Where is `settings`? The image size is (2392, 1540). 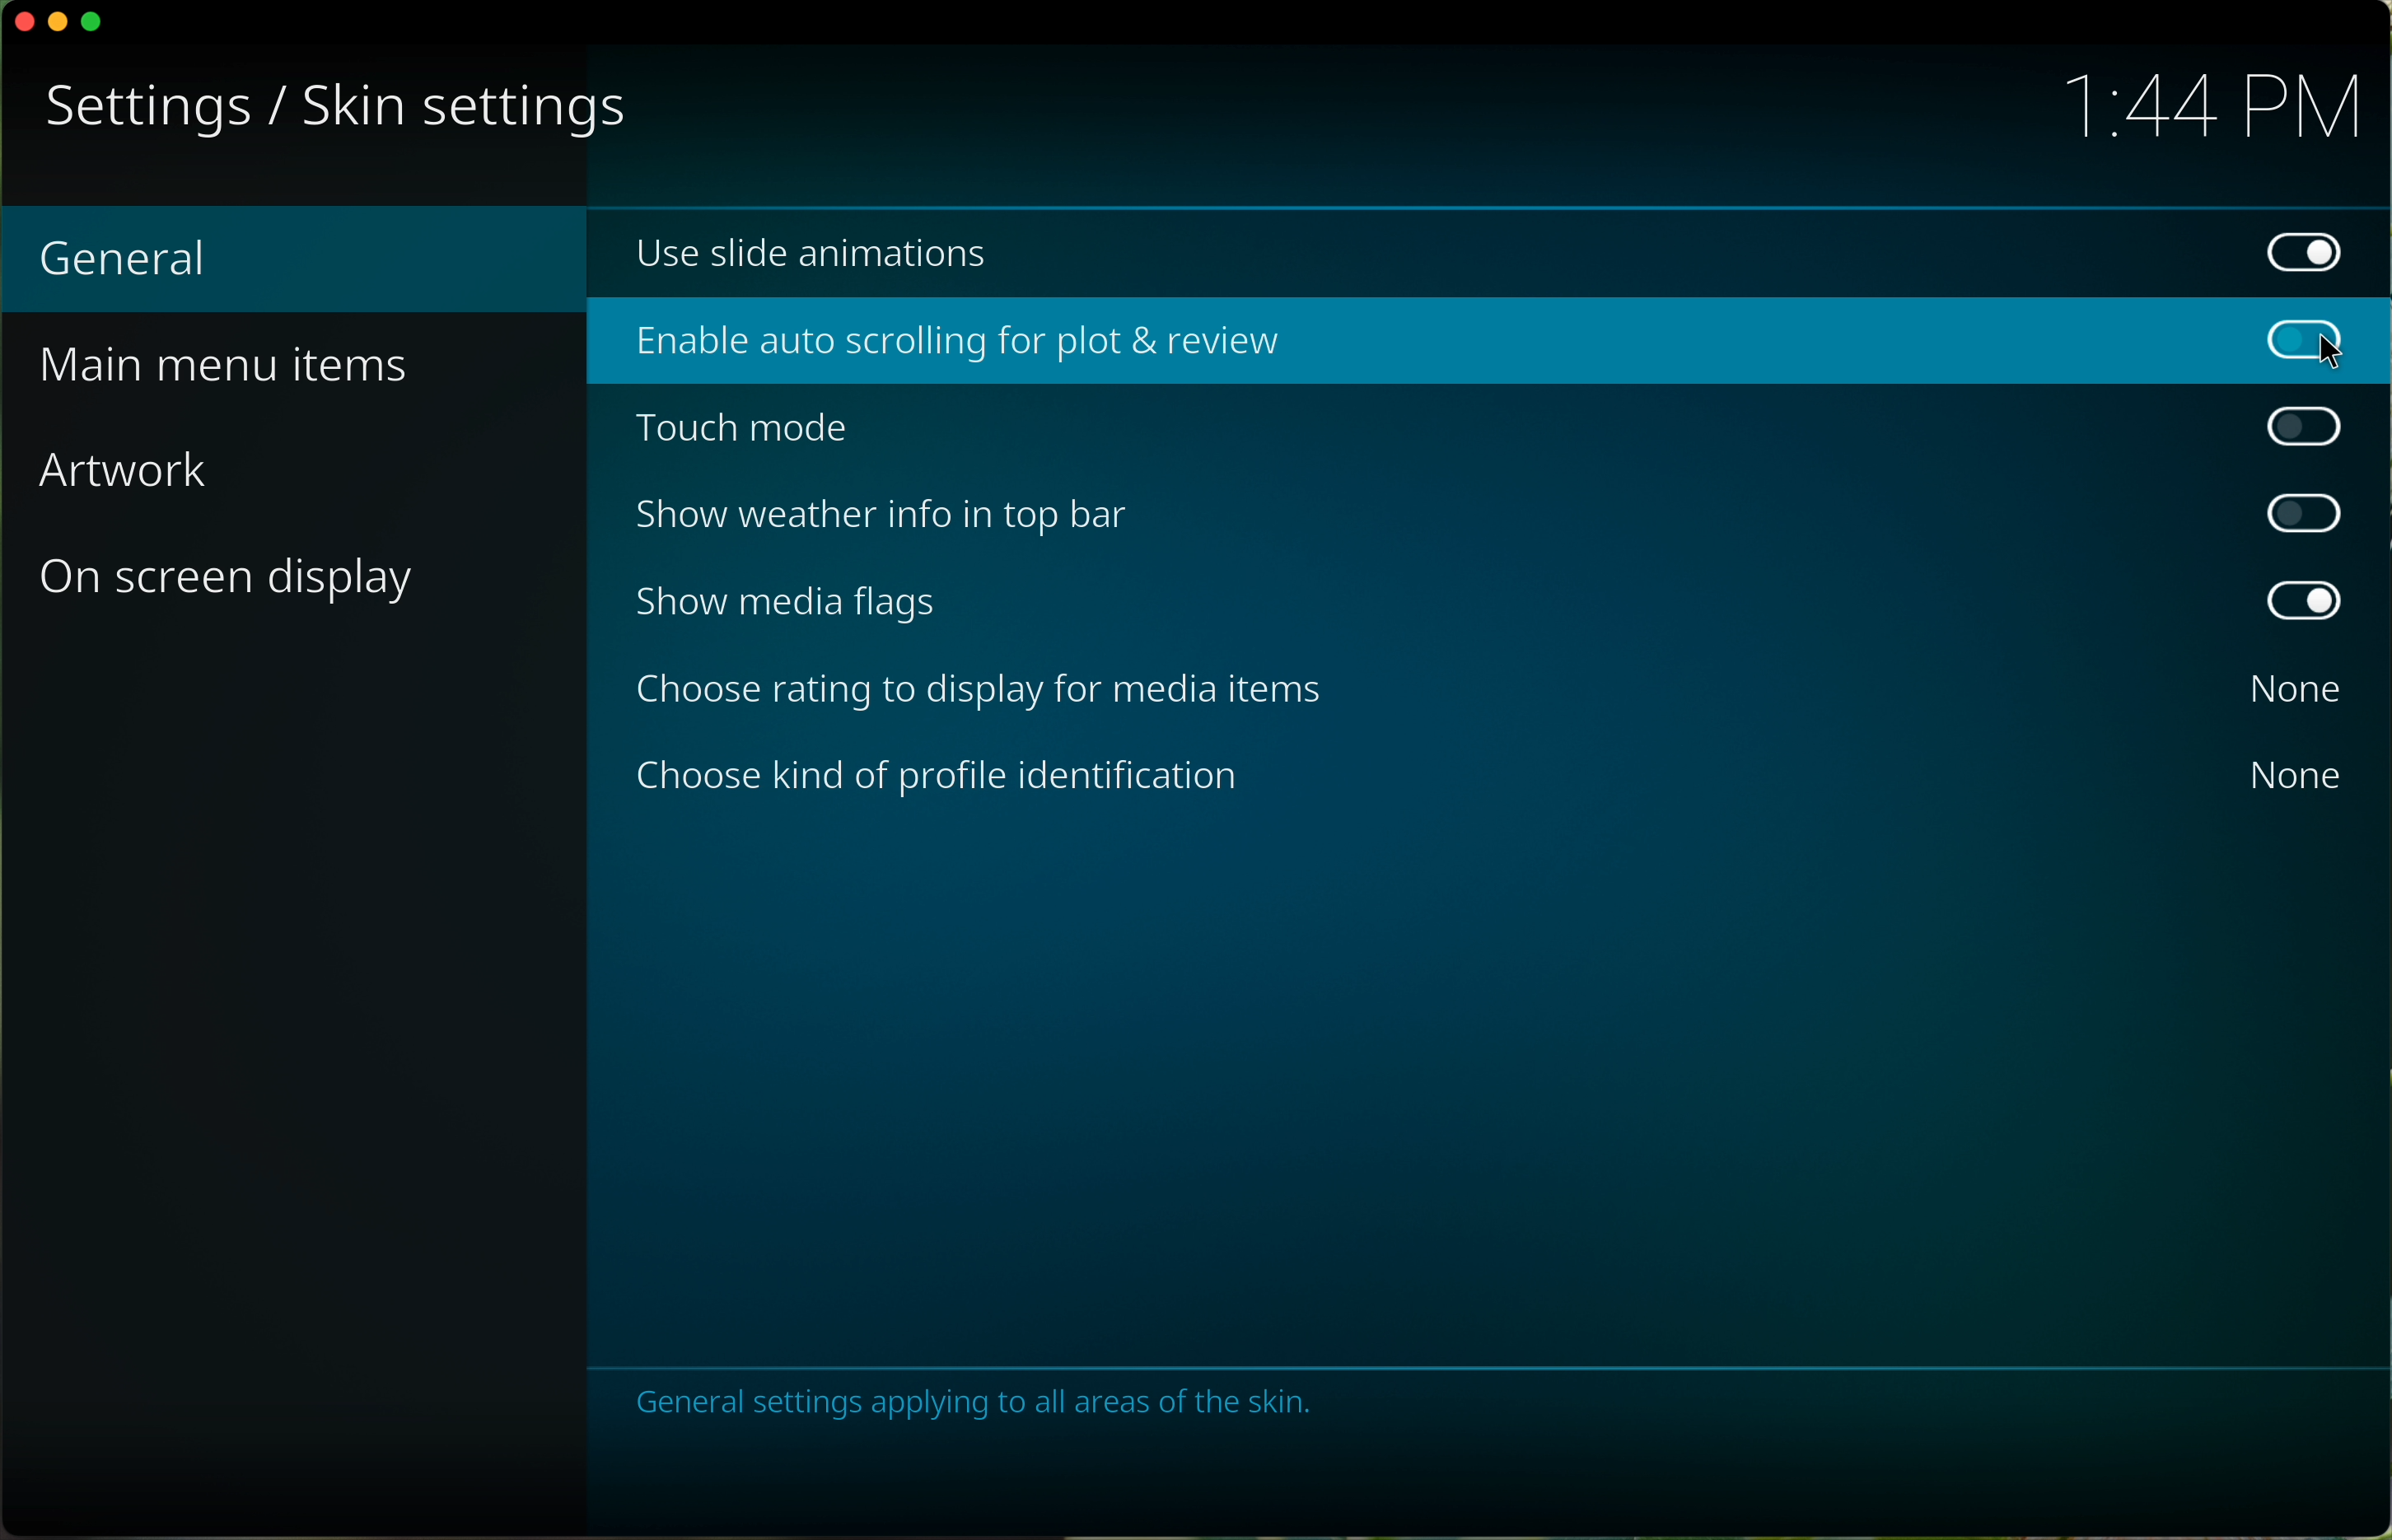
settings is located at coordinates (140, 109).